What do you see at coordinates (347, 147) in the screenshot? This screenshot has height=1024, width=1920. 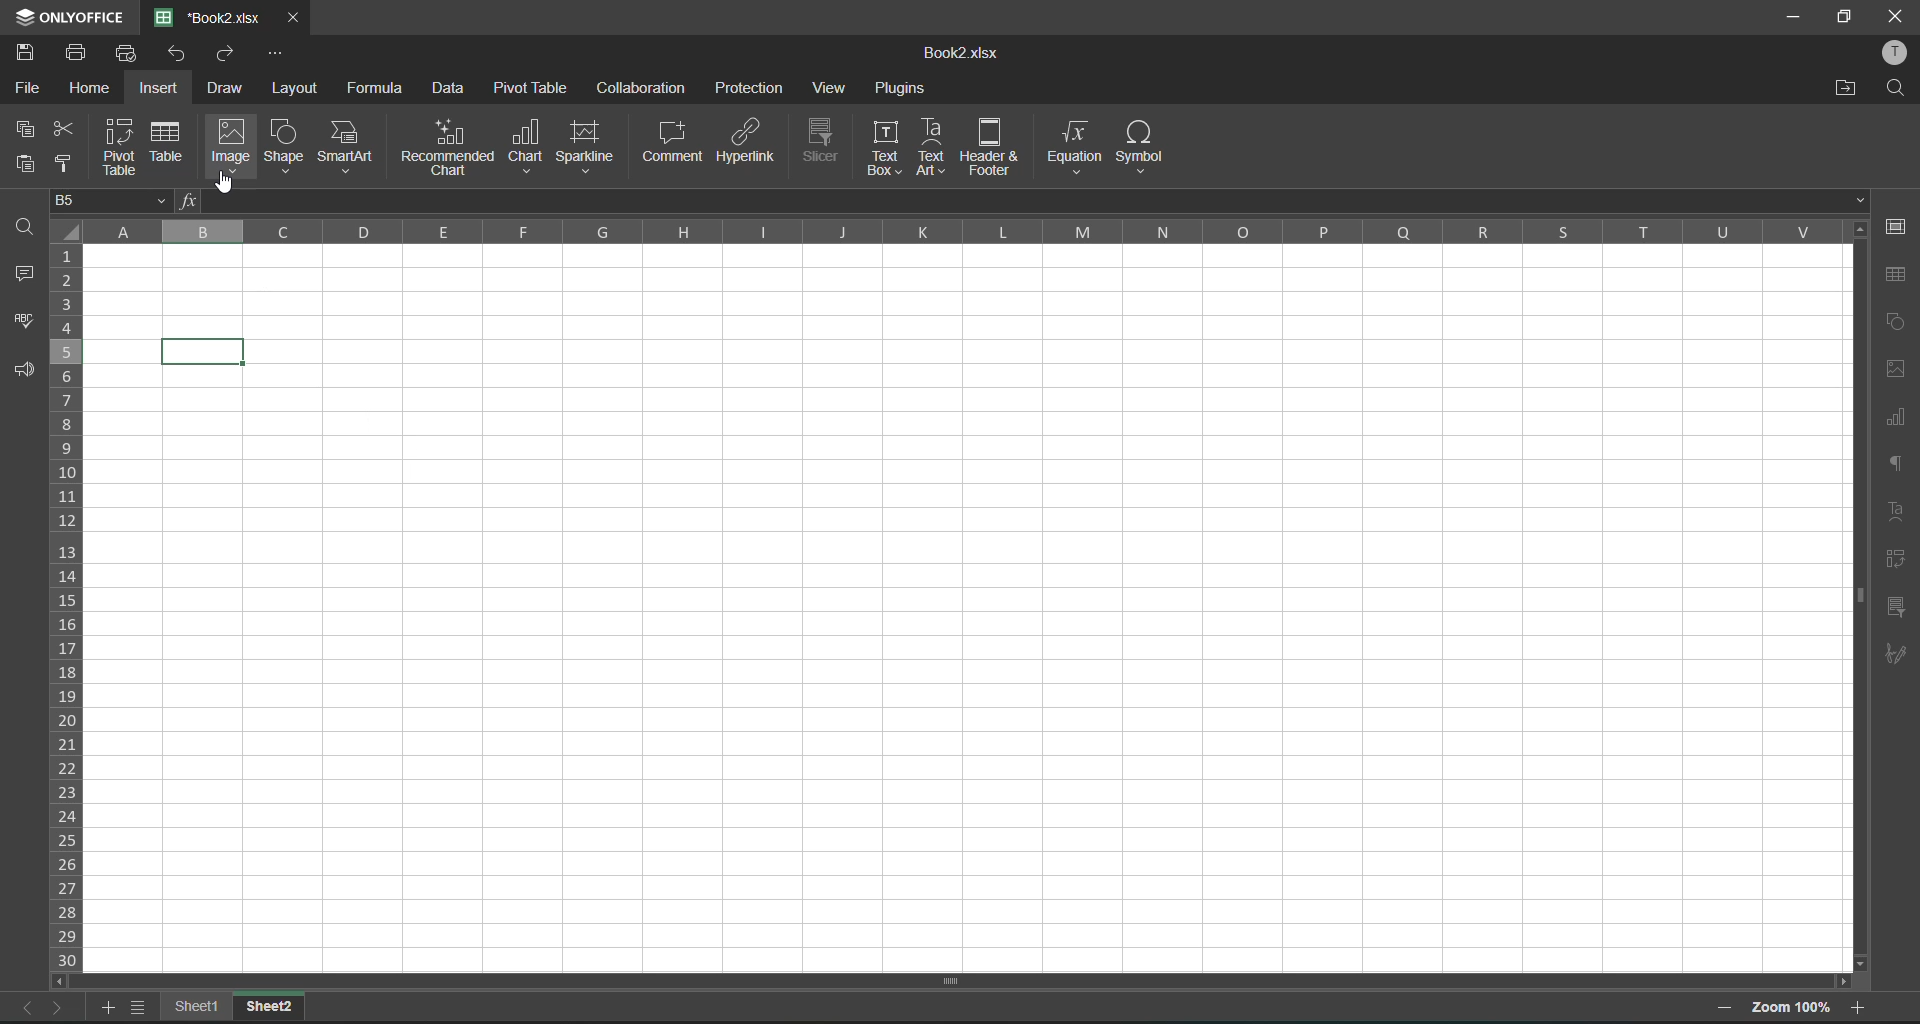 I see `smart art` at bounding box center [347, 147].